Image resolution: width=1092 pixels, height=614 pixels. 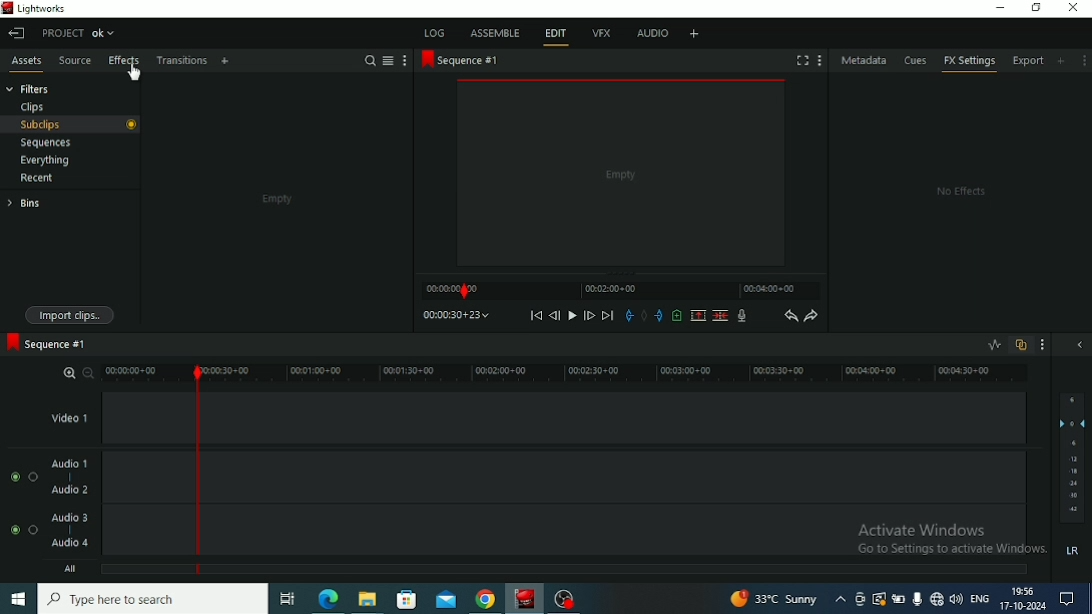 I want to click on FX Settings, so click(x=969, y=63).